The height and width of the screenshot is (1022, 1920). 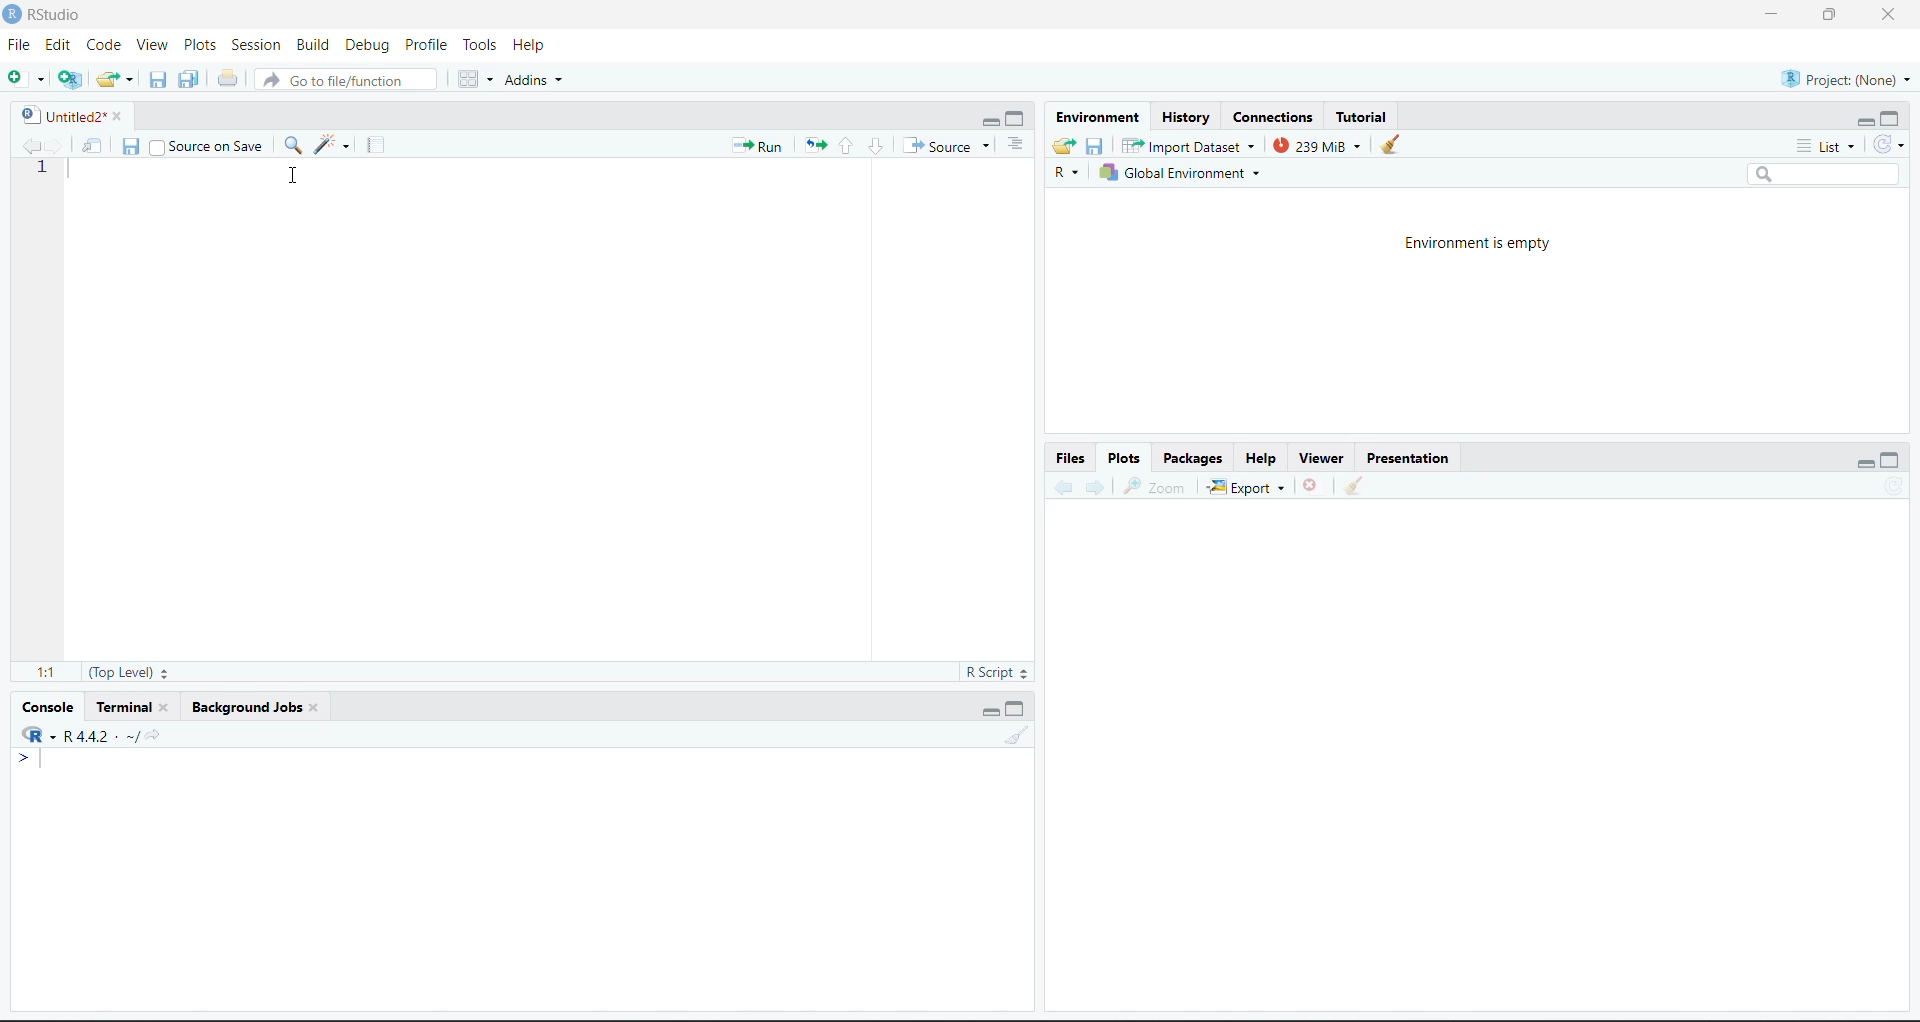 I want to click on Plots, so click(x=1126, y=457).